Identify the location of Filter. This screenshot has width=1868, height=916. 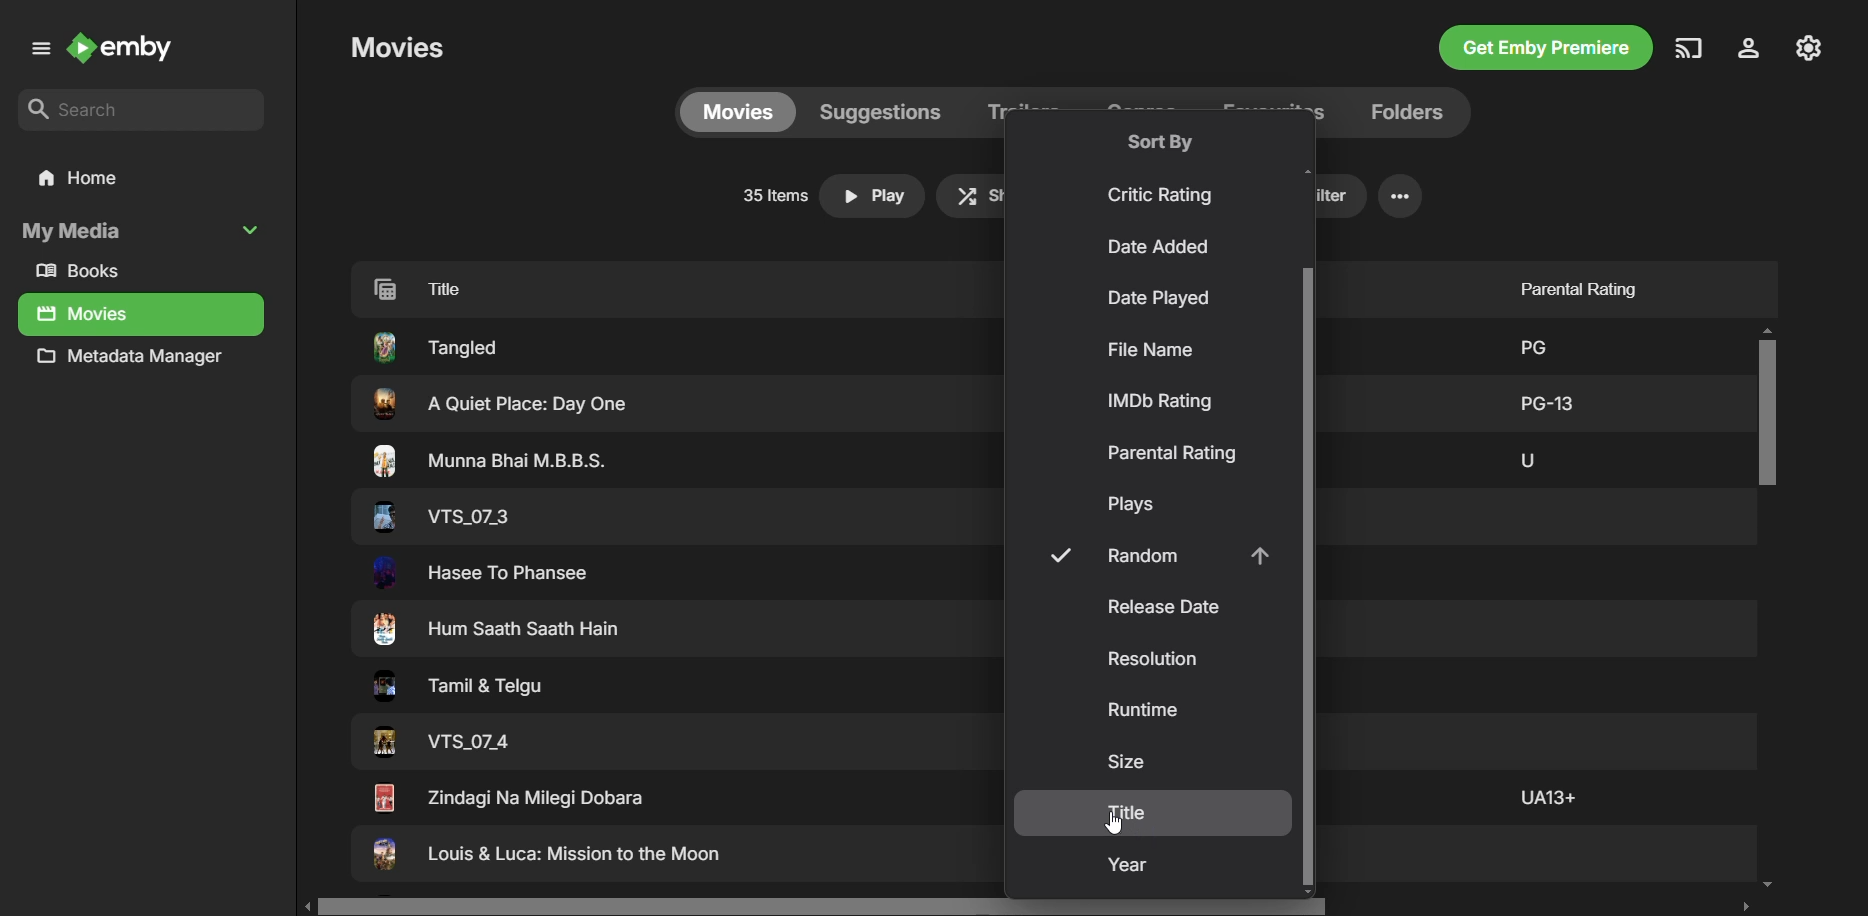
(1337, 196).